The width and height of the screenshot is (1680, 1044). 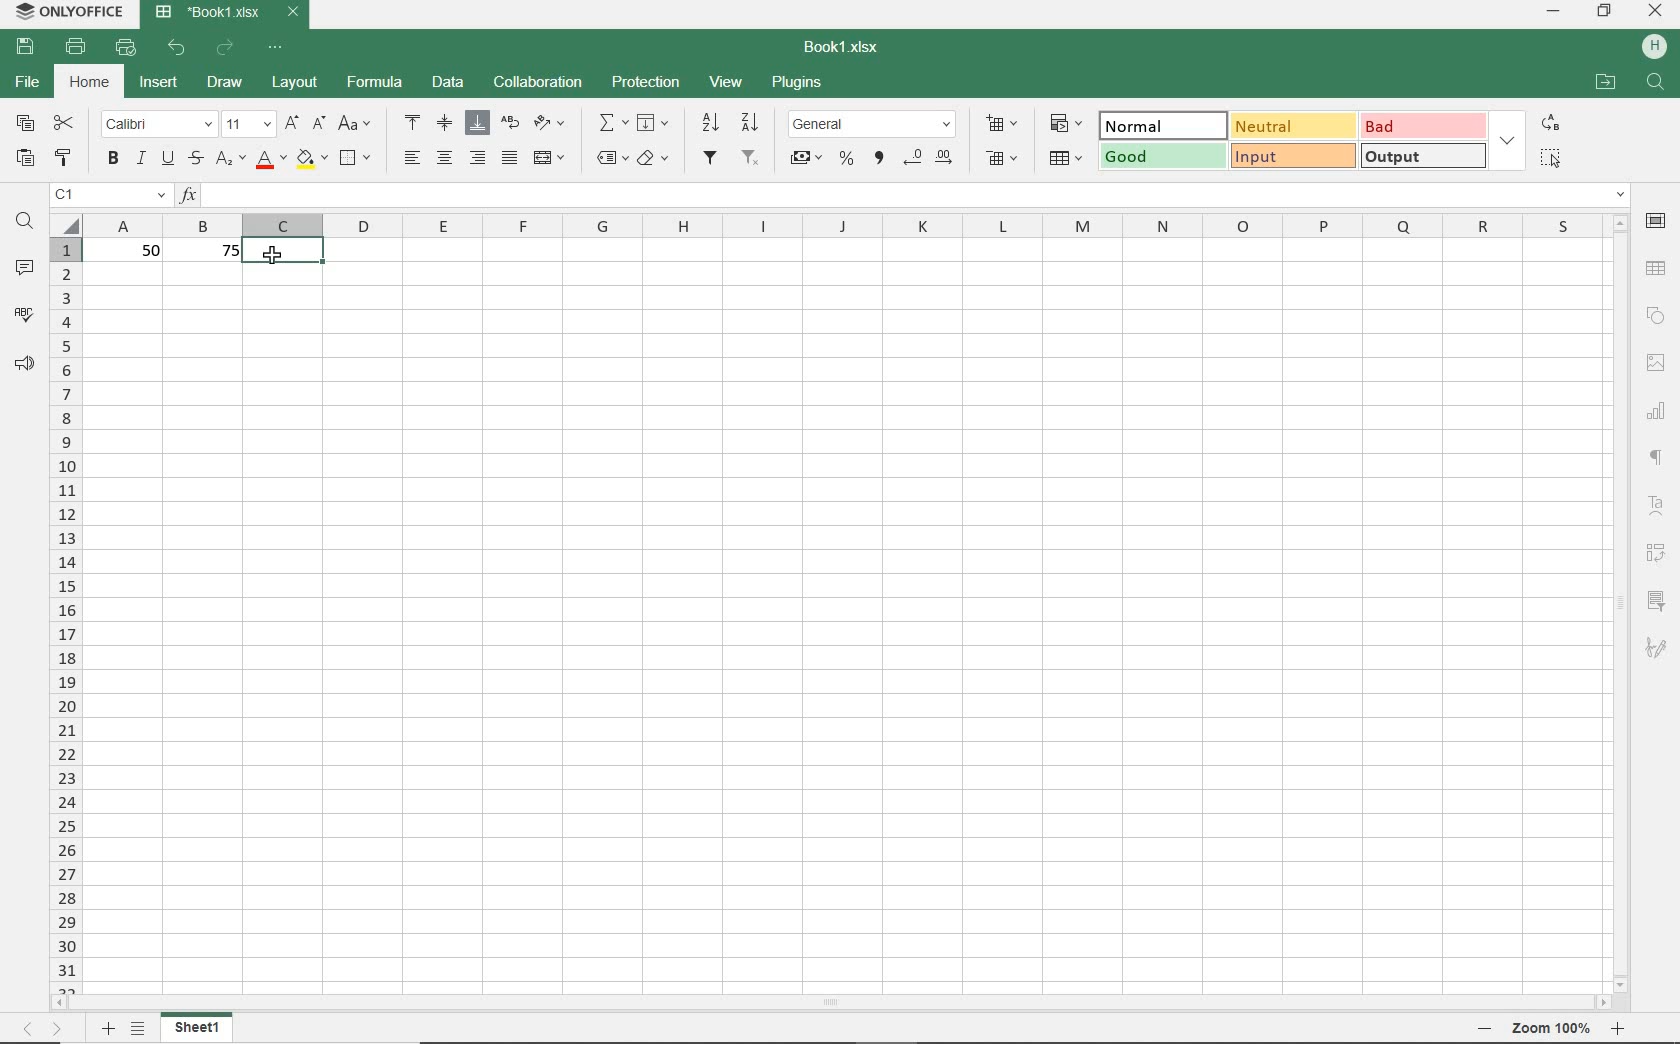 I want to click on comma style, so click(x=880, y=160).